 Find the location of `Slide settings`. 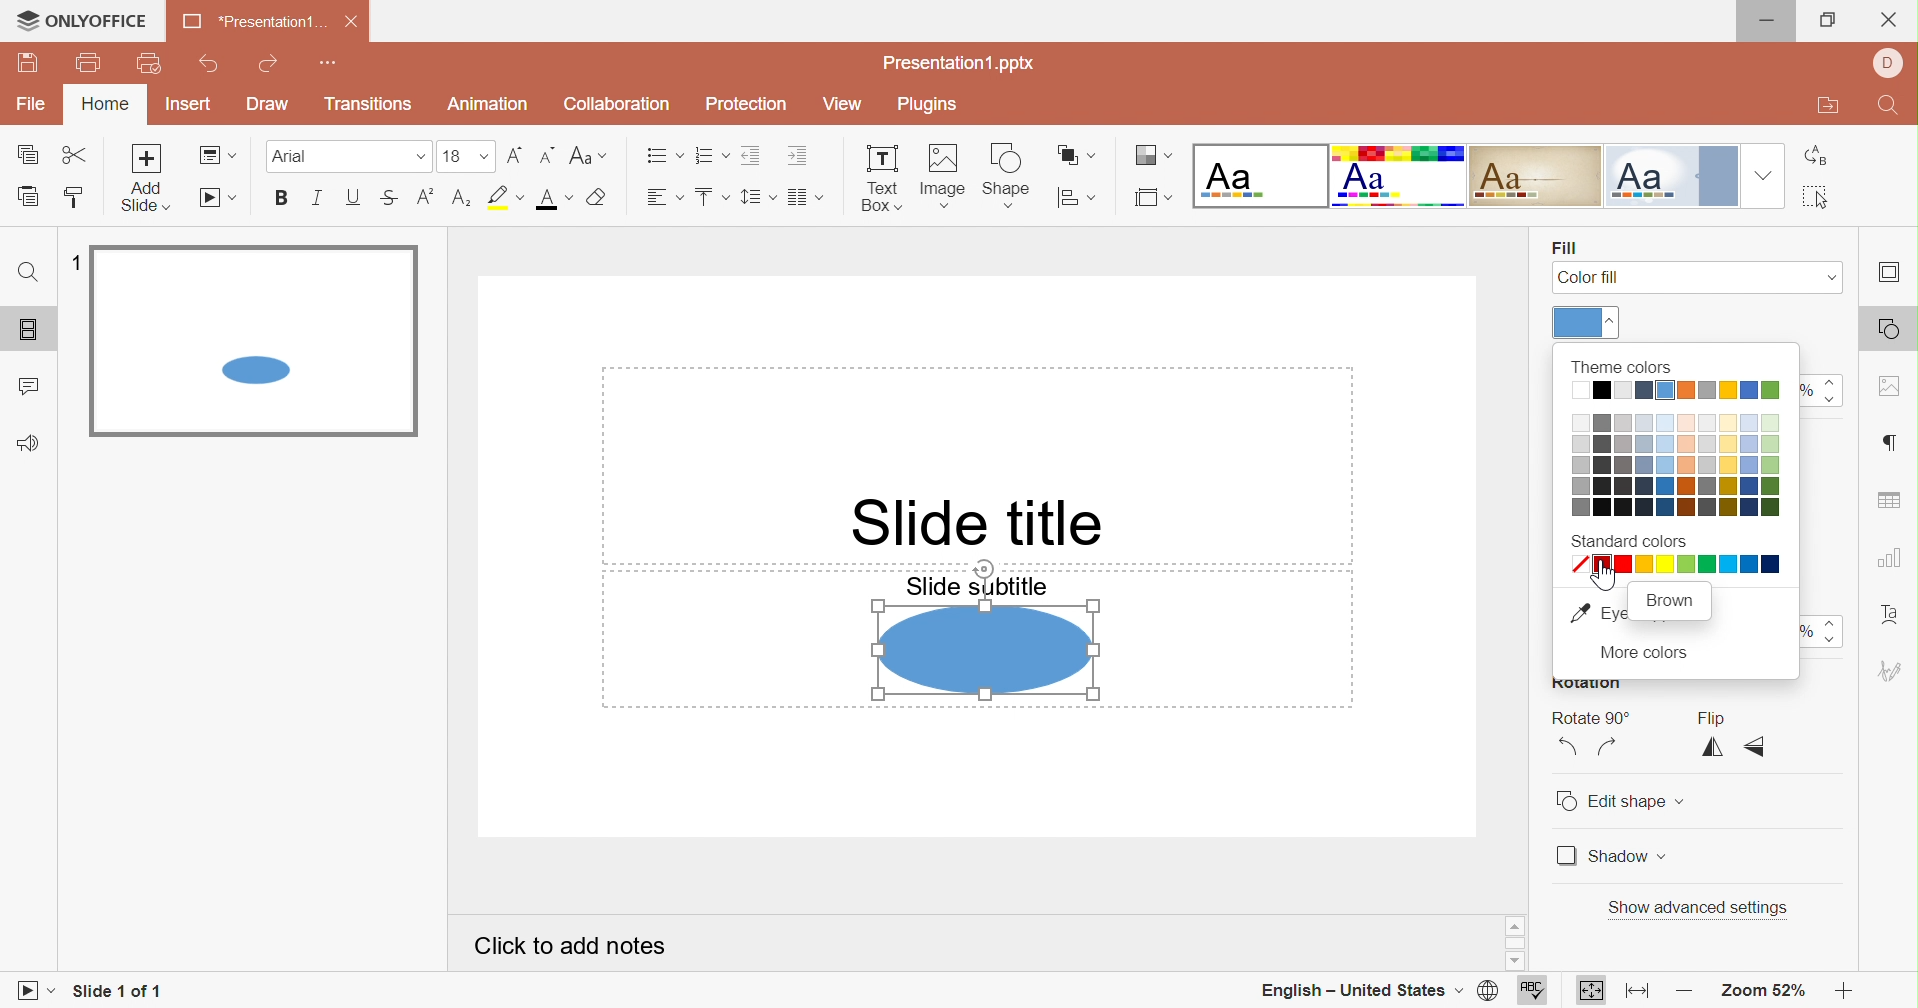

Slide settings is located at coordinates (1891, 273).